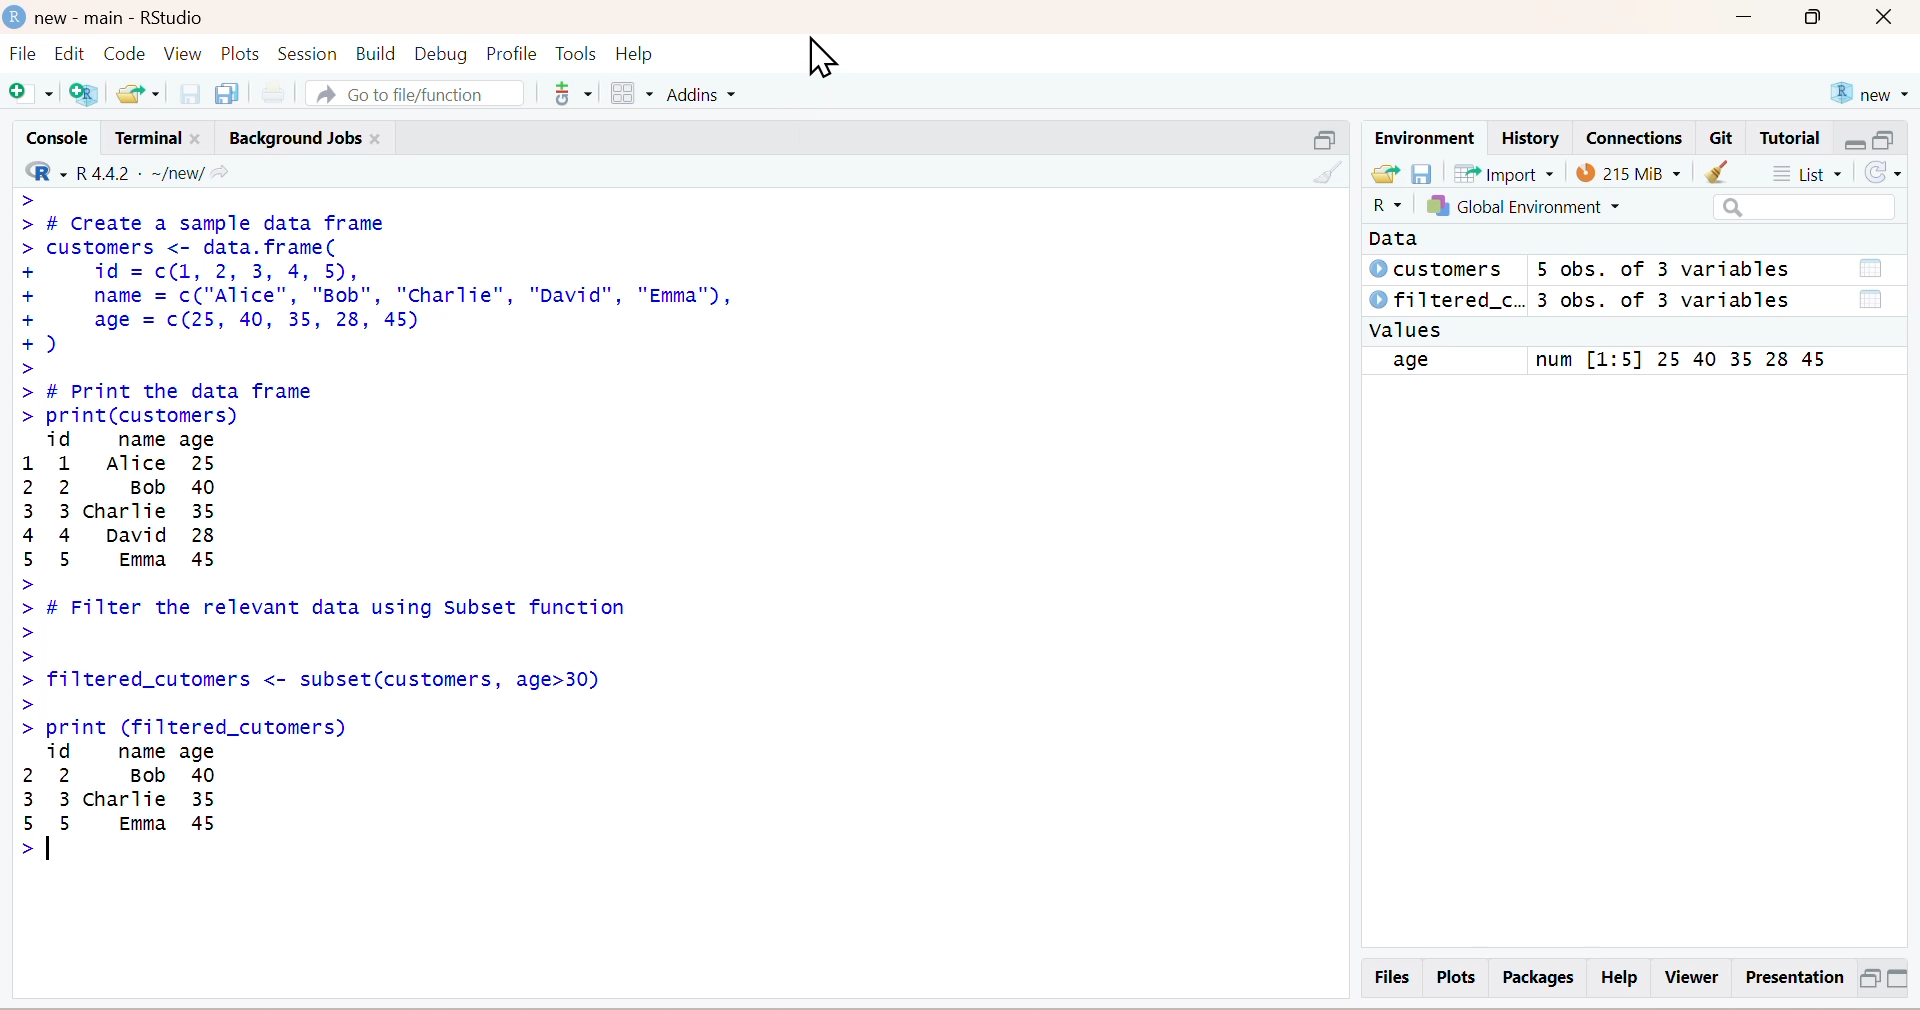 The image size is (1920, 1010). I want to click on - R442 - ~/new/, so click(151, 170).